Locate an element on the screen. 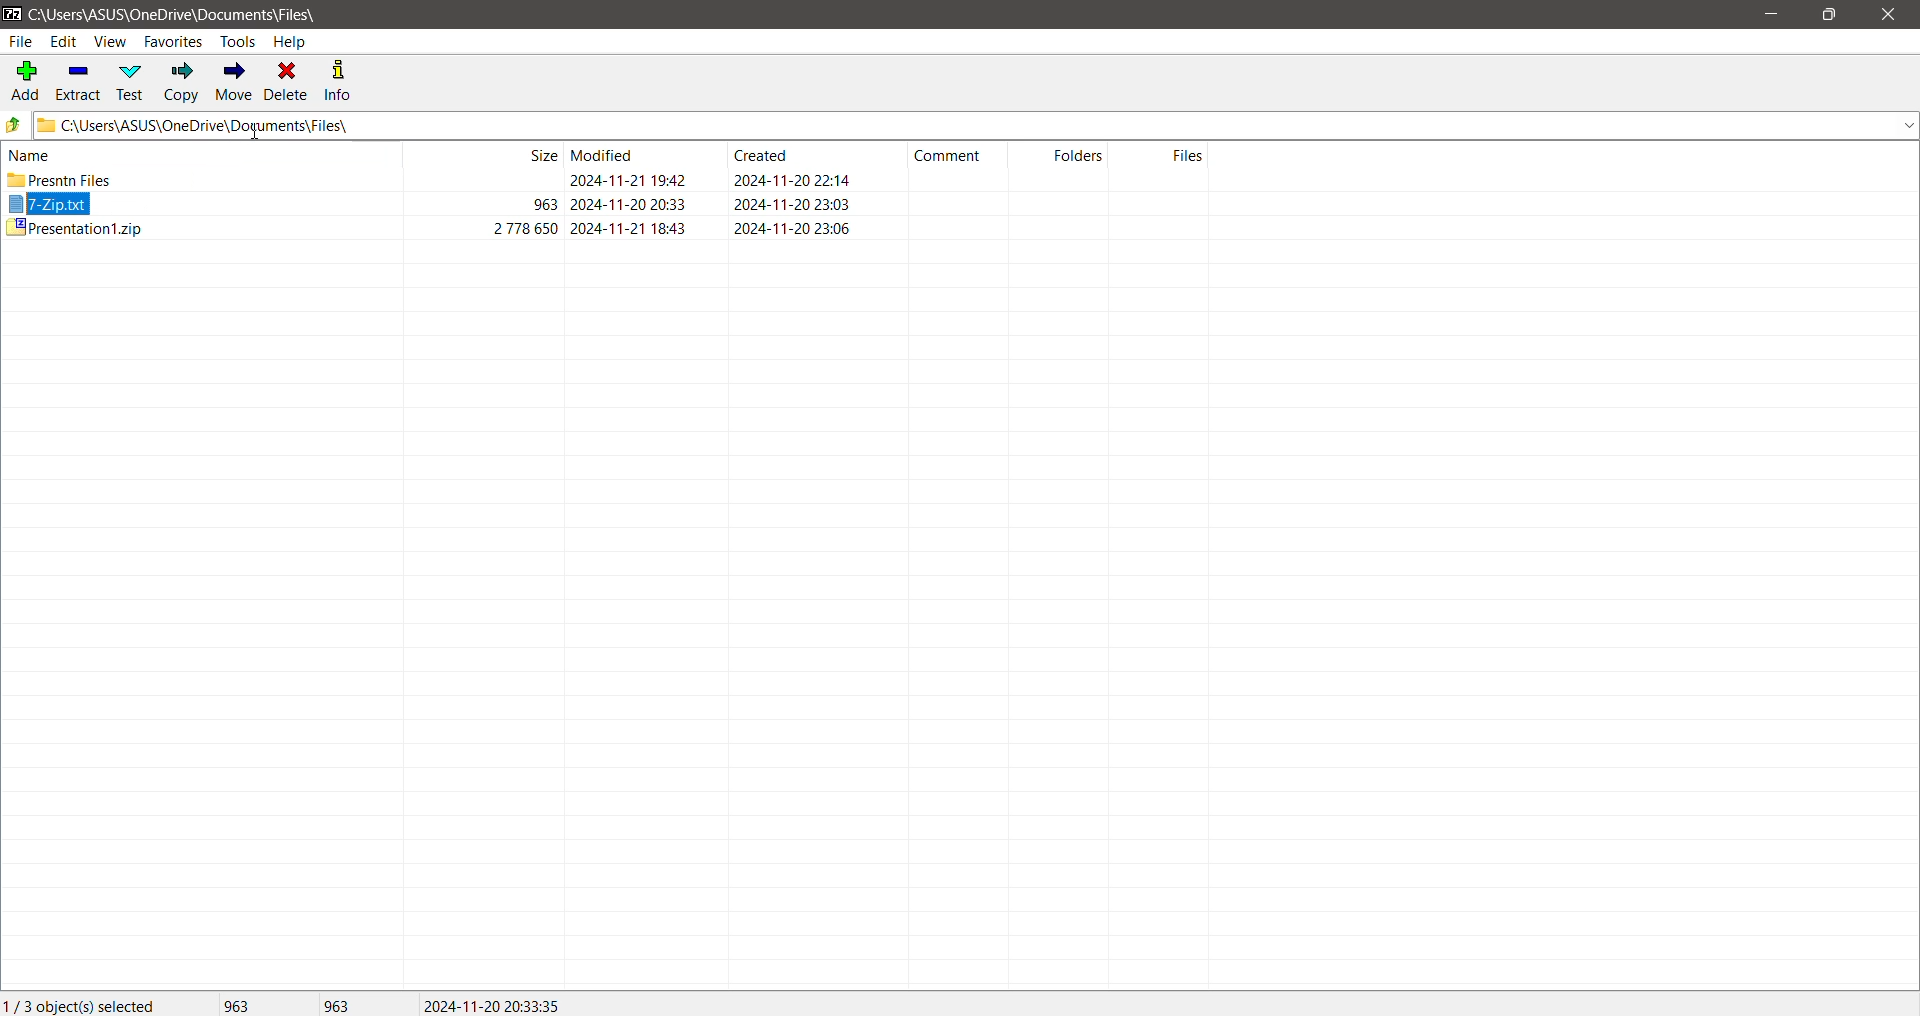  comment is located at coordinates (947, 155).